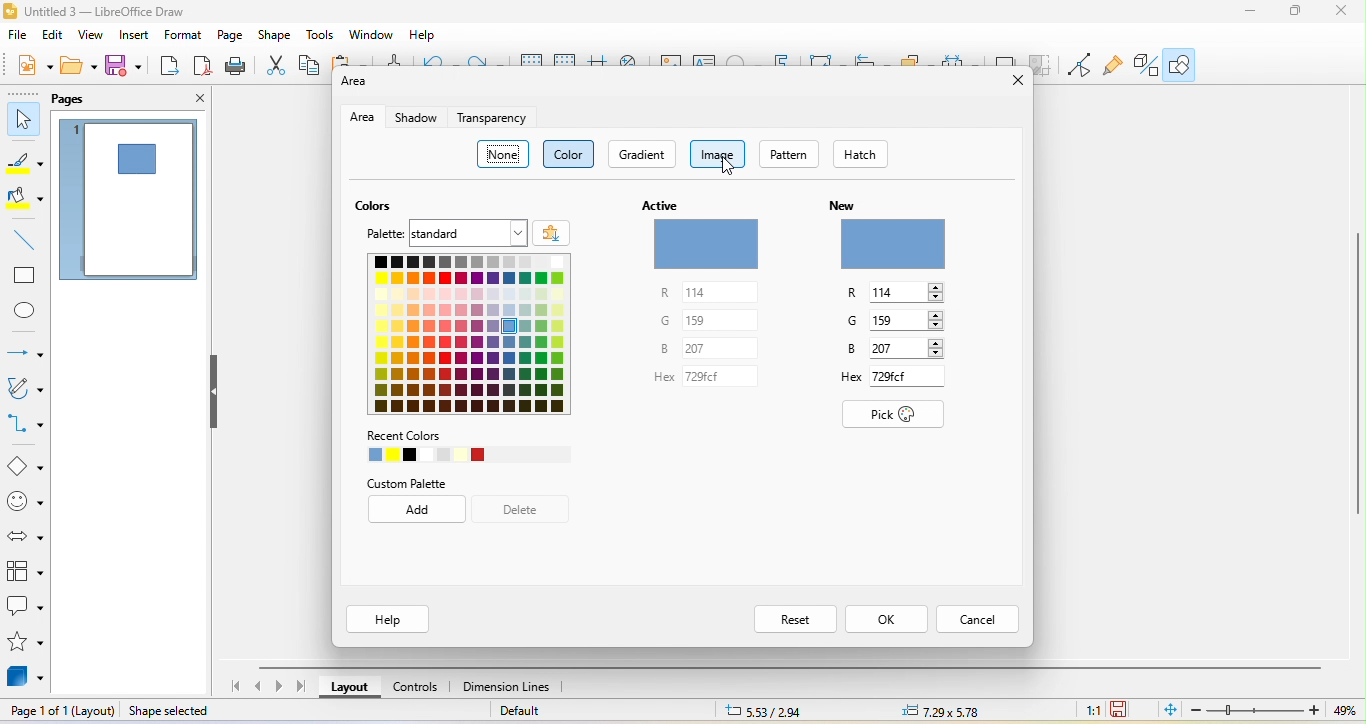 This screenshot has width=1366, height=724. What do you see at coordinates (1245, 14) in the screenshot?
I see `minimze` at bounding box center [1245, 14].